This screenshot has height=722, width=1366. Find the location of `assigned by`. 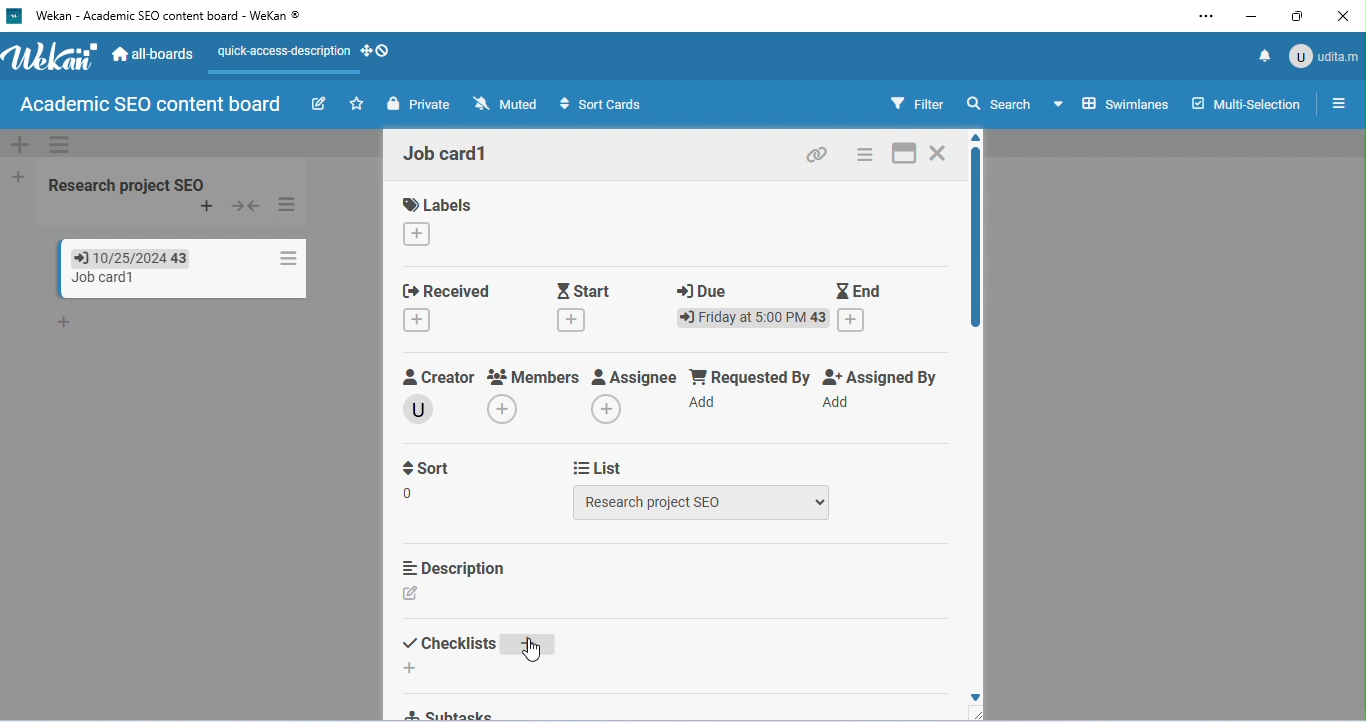

assigned by is located at coordinates (885, 376).